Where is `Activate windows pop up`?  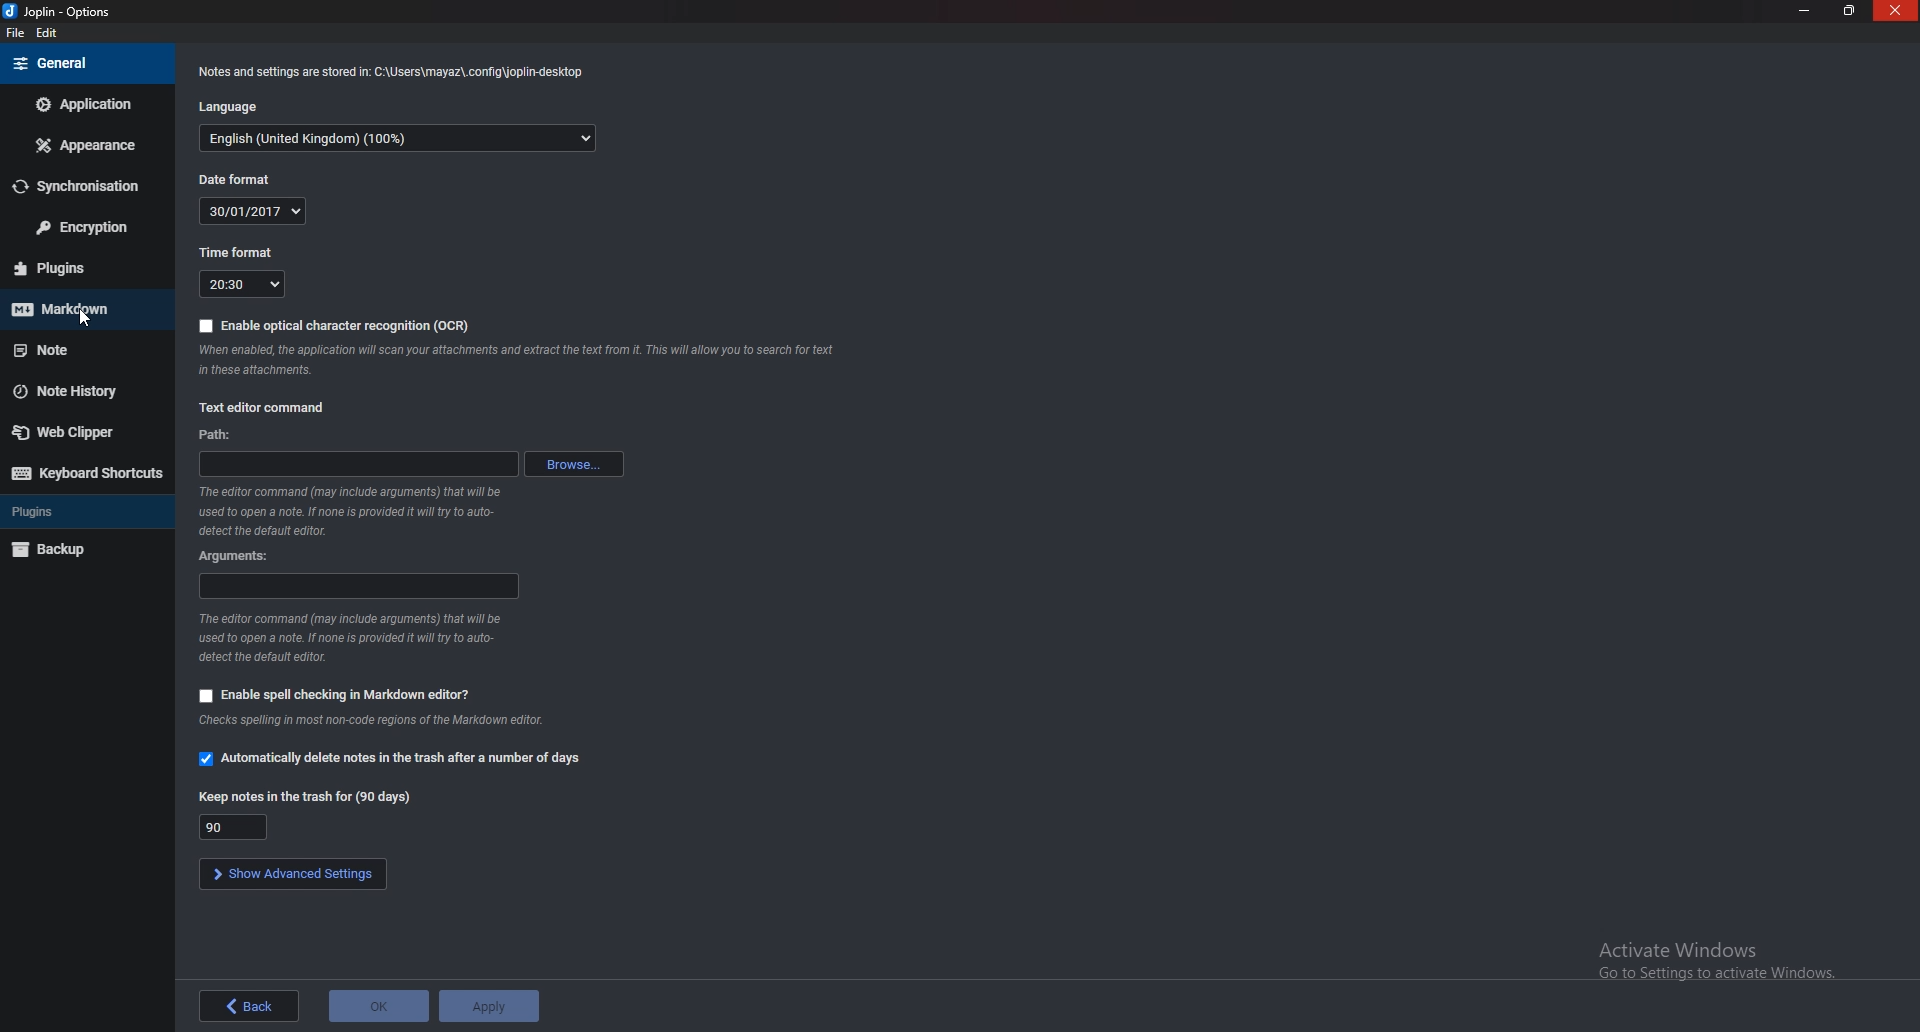
Activate windows pop up is located at coordinates (1720, 961).